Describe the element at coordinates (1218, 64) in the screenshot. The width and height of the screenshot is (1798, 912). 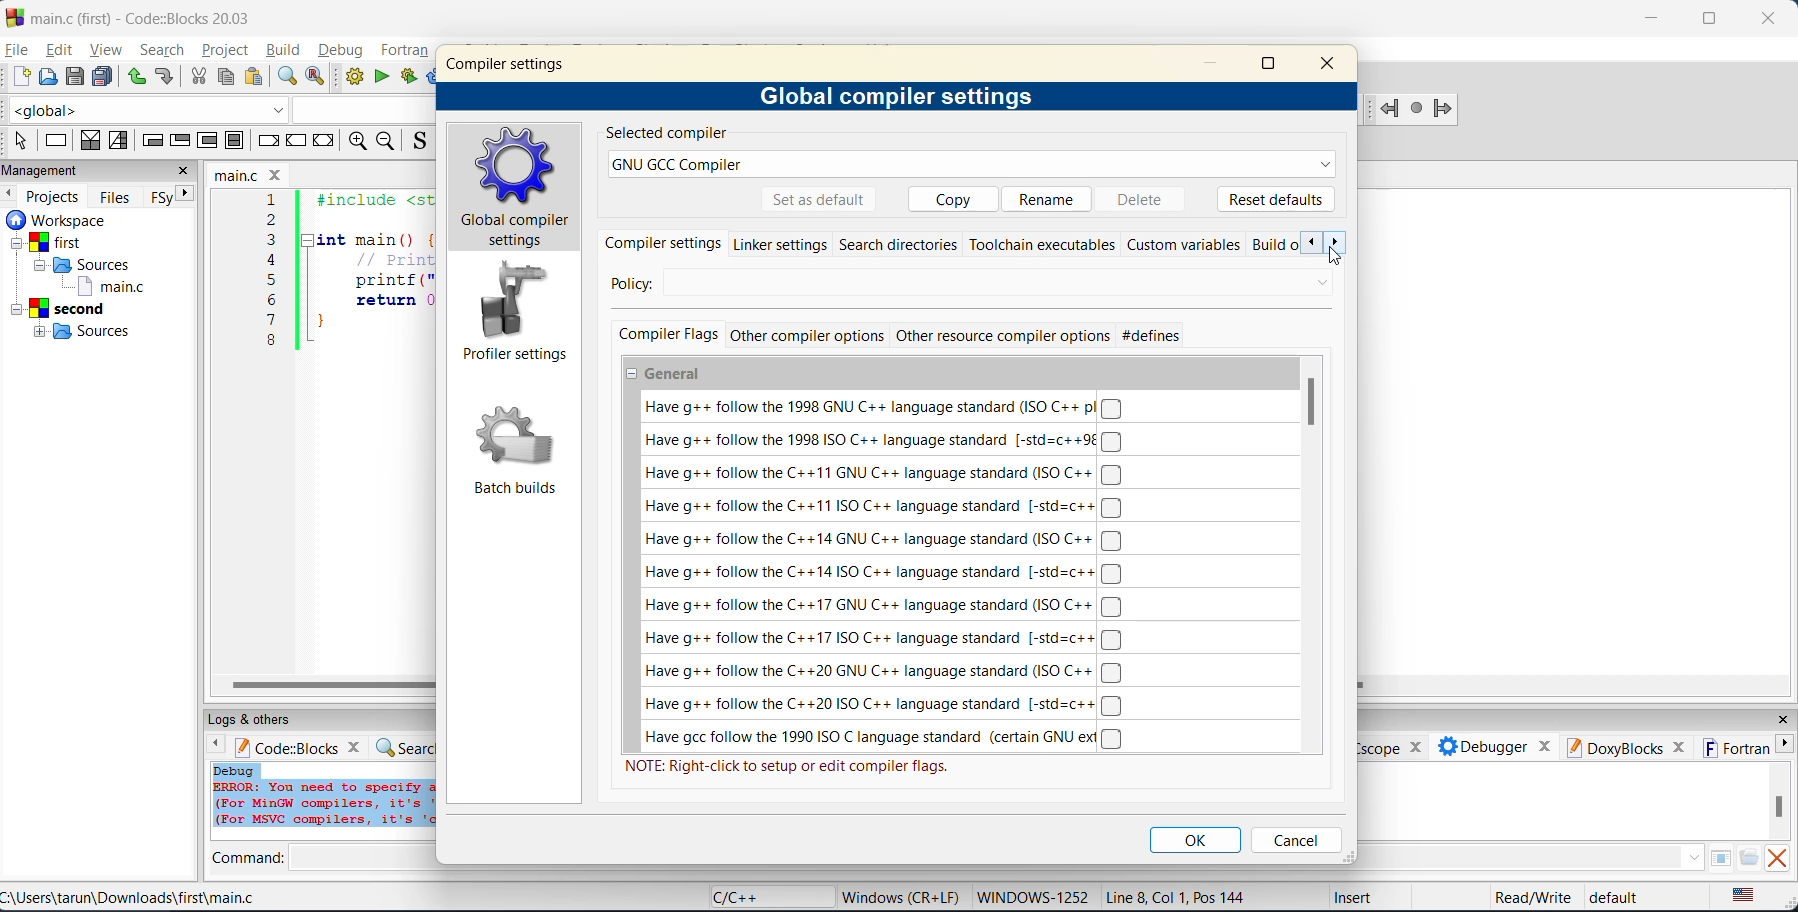
I see `minimize` at that location.